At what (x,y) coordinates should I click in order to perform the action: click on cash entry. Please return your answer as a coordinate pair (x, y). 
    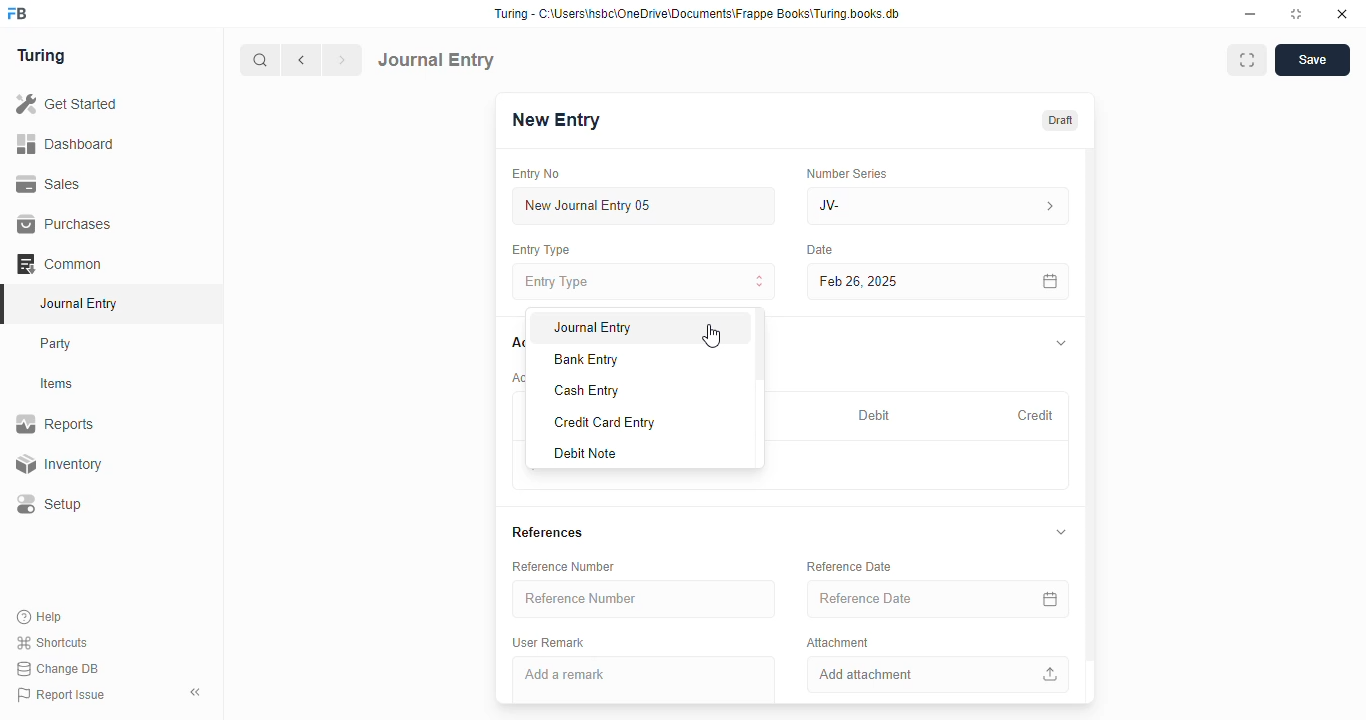
    Looking at the image, I should click on (589, 390).